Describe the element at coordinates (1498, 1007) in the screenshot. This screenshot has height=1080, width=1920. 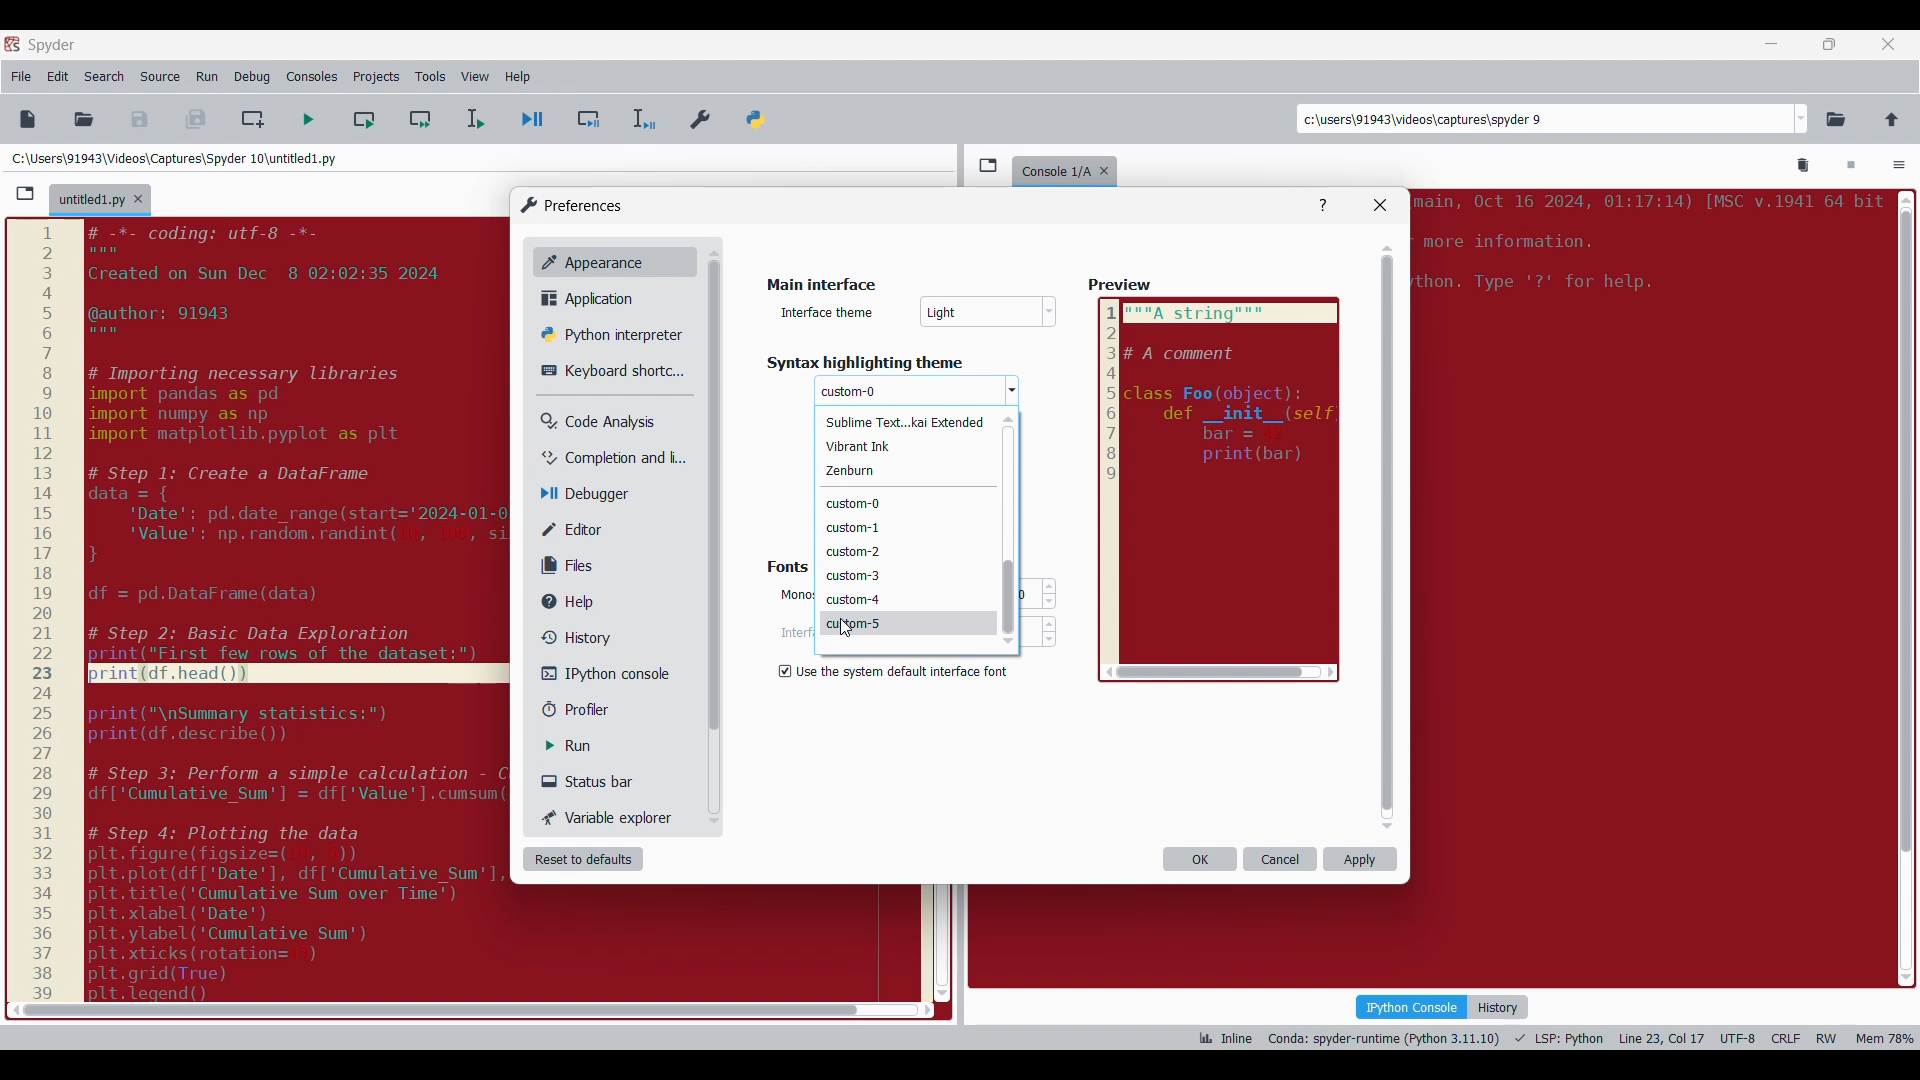
I see `History` at that location.